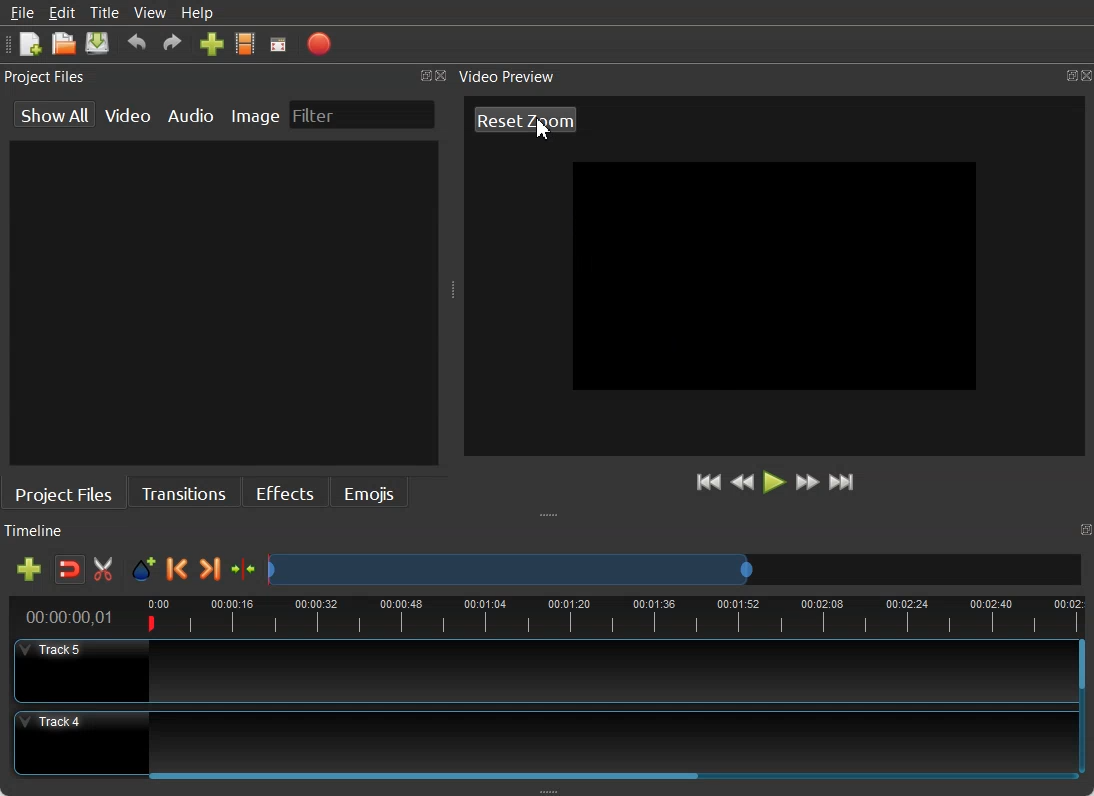 Image resolution: width=1094 pixels, height=796 pixels. What do you see at coordinates (182, 491) in the screenshot?
I see `Transitions` at bounding box center [182, 491].